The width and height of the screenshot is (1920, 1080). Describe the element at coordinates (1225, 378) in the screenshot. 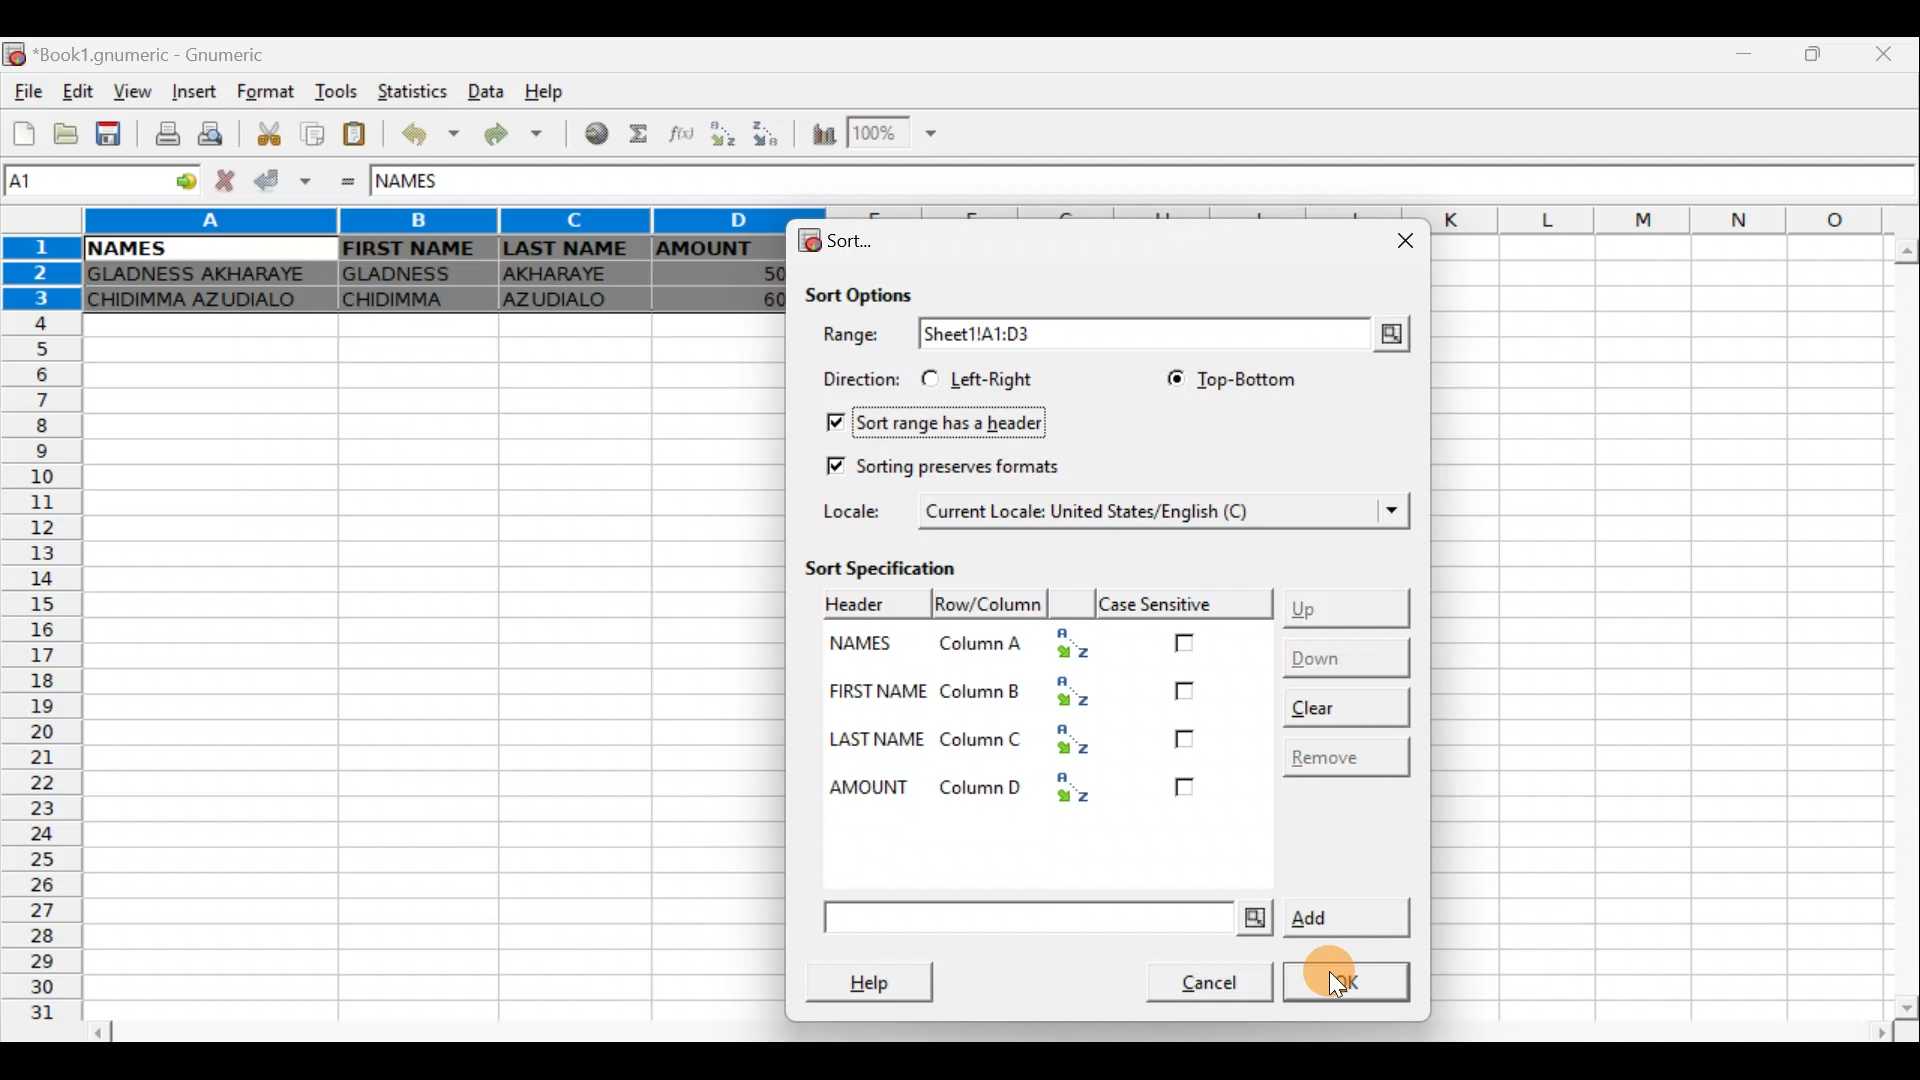

I see `Top-bottom` at that location.